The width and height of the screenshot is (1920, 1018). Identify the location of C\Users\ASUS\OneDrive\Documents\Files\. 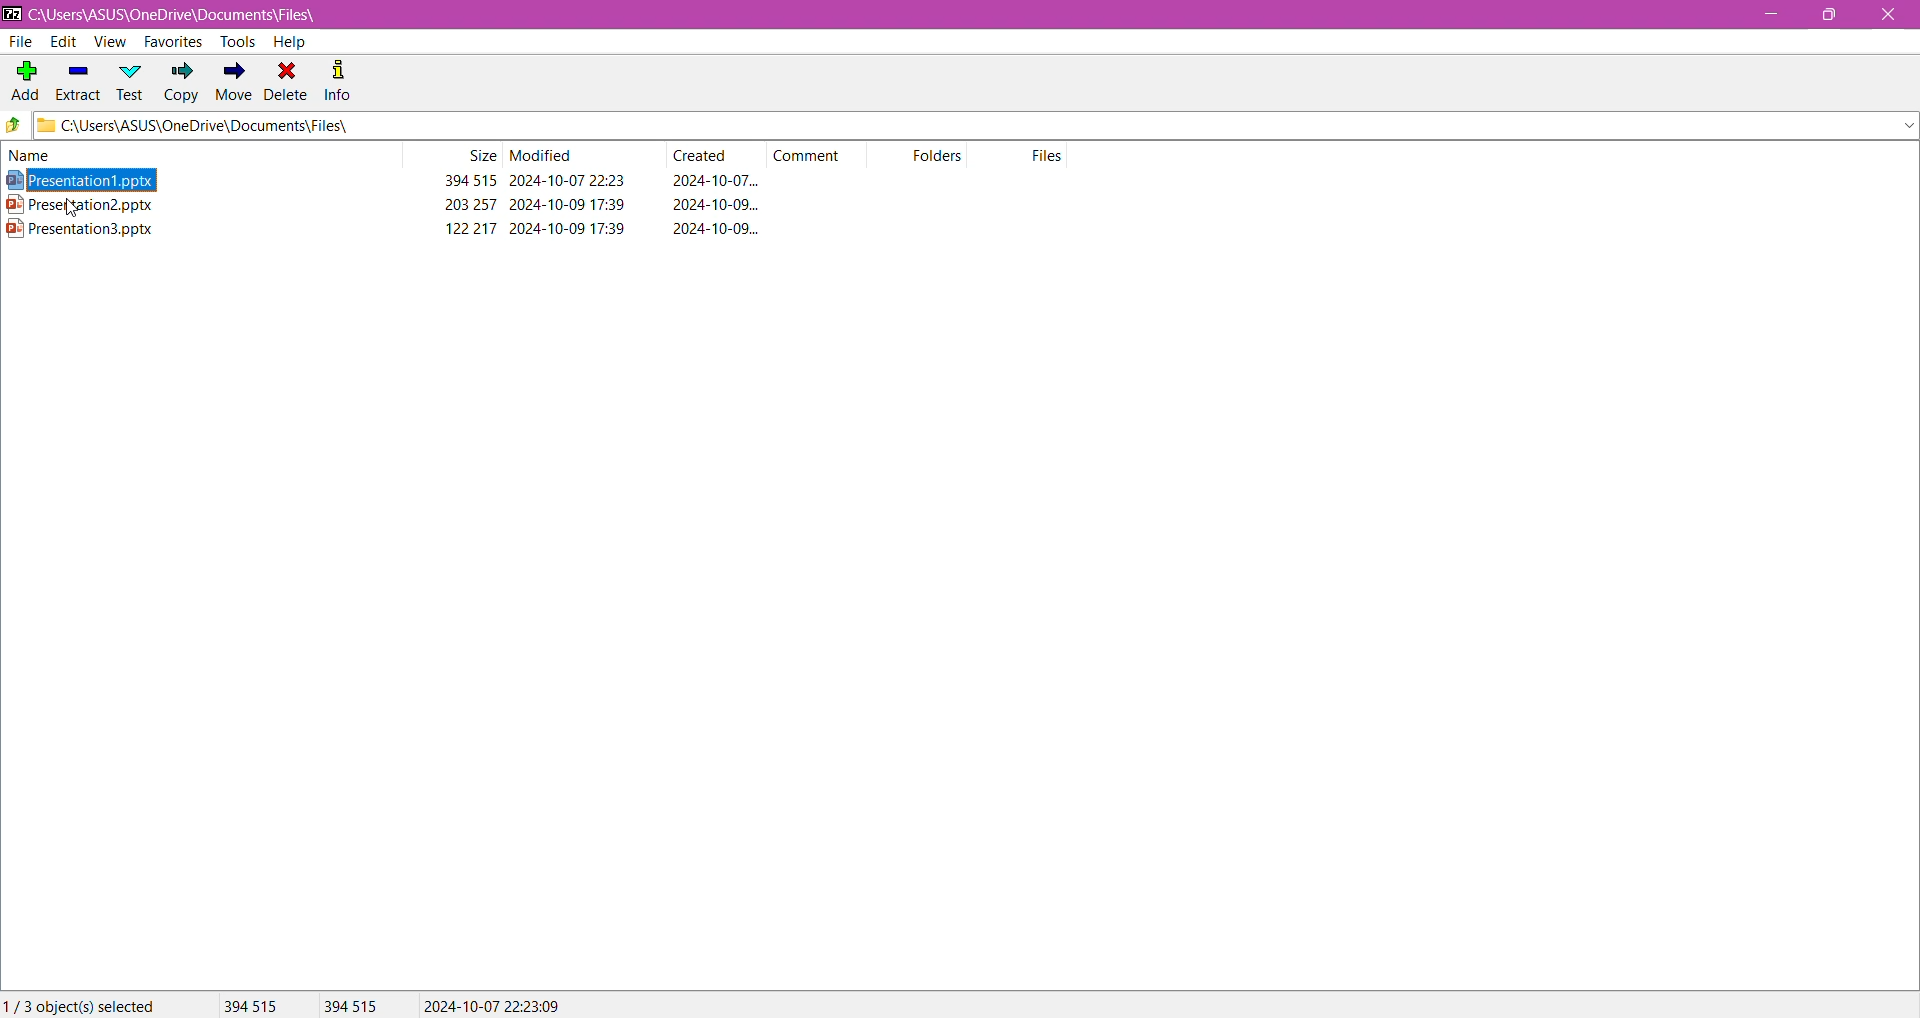
(229, 127).